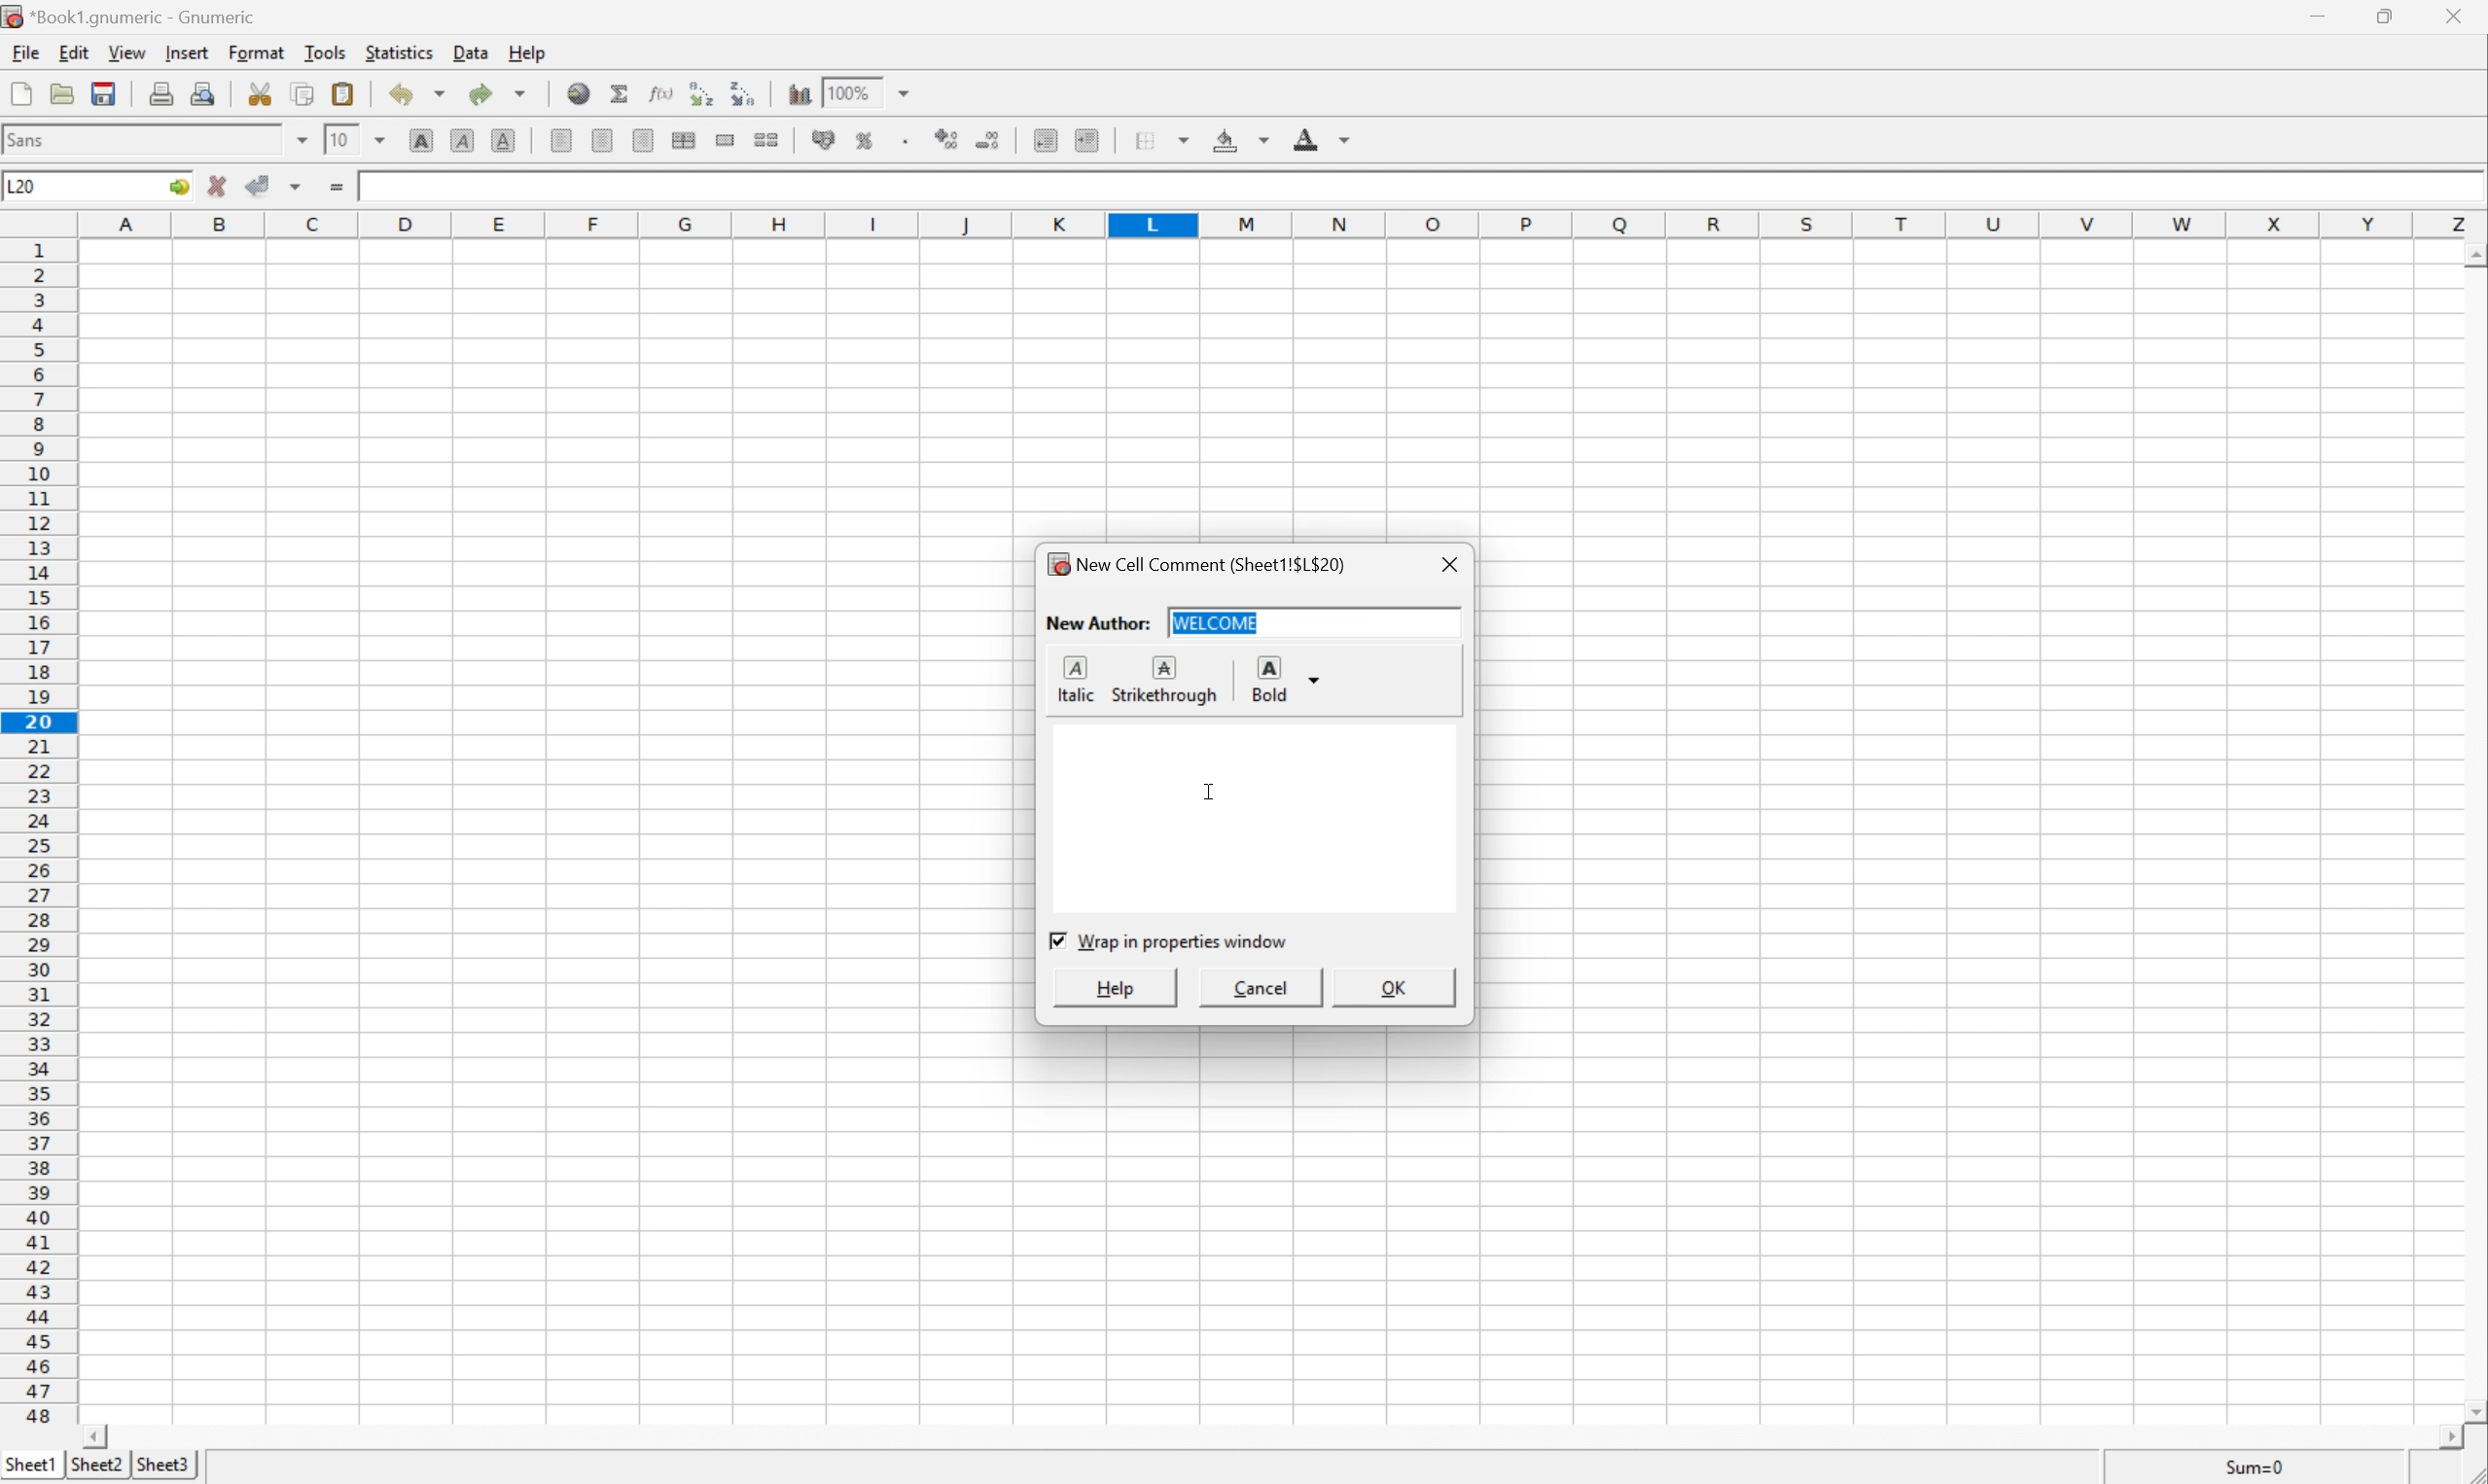  What do you see at coordinates (798, 95) in the screenshot?
I see `Insert a chart` at bounding box center [798, 95].